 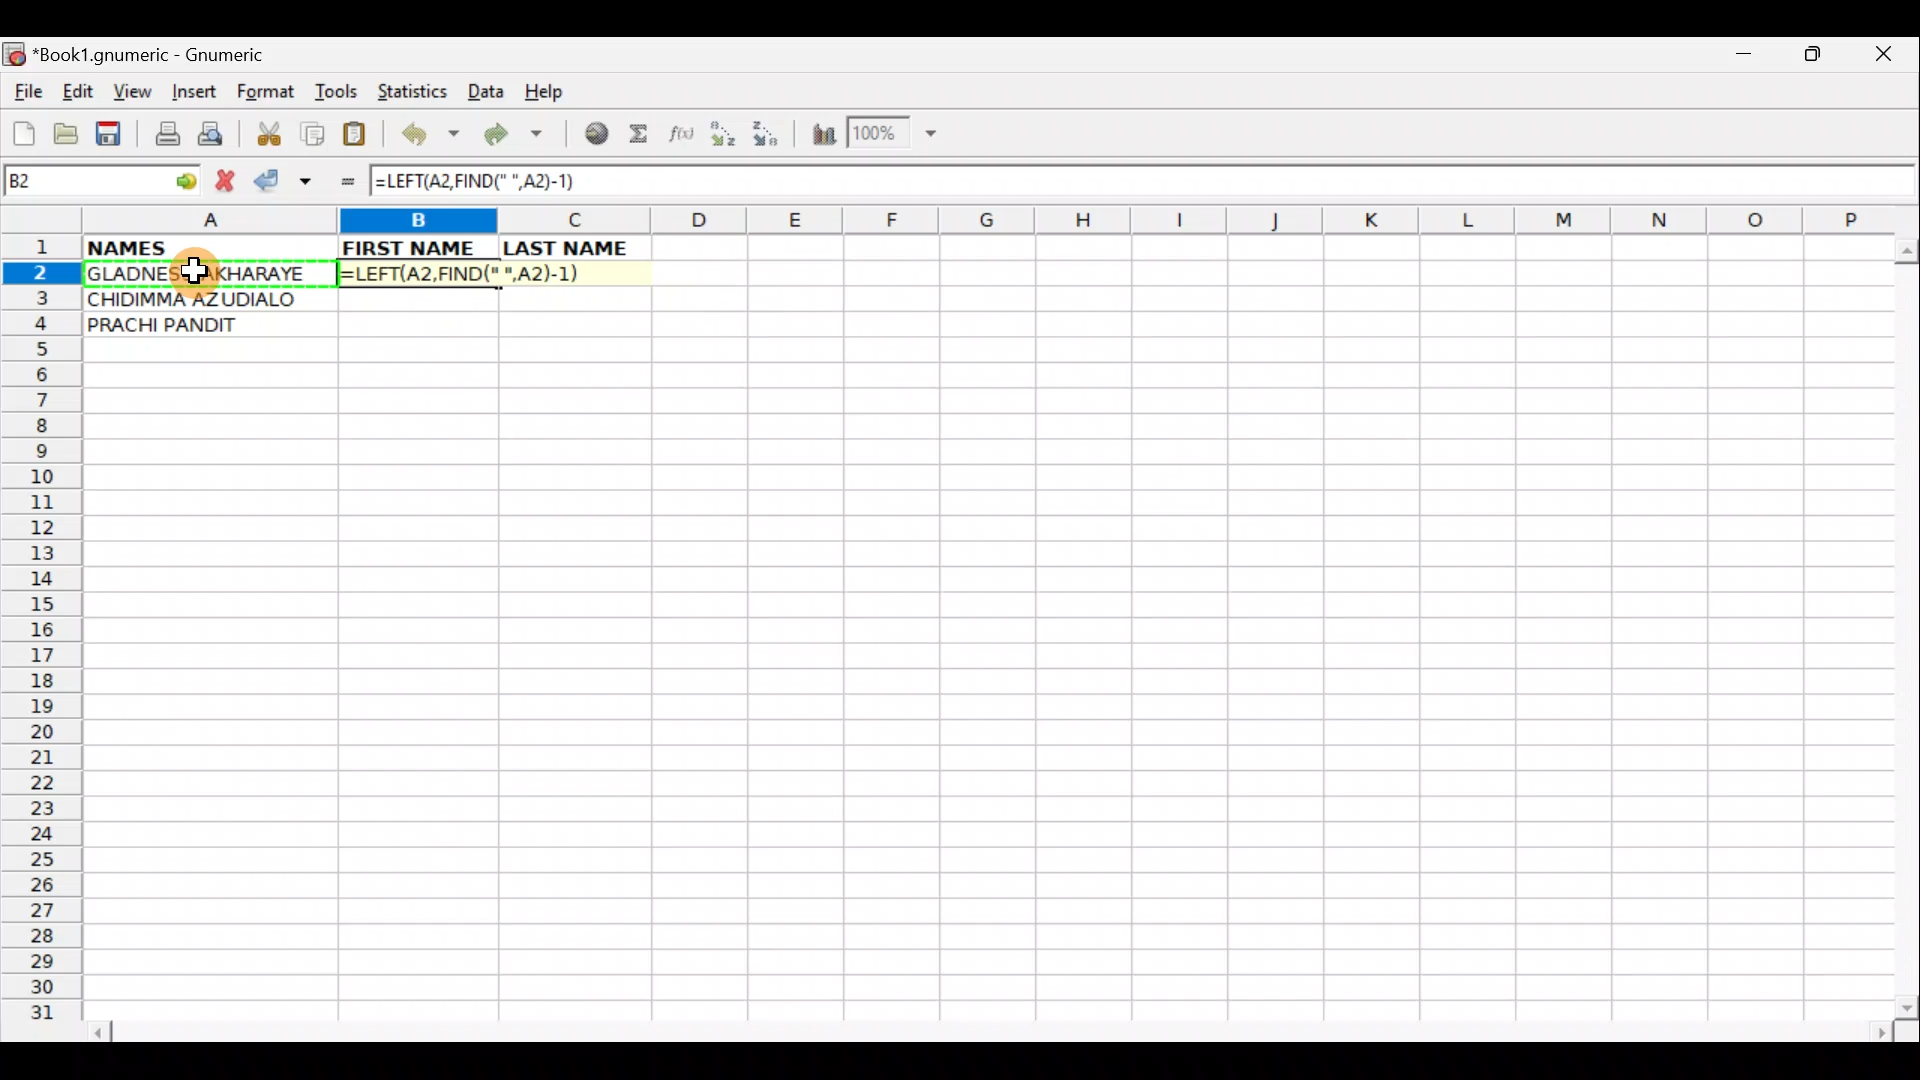 I want to click on PRACHI PANDIT, so click(x=194, y=326).